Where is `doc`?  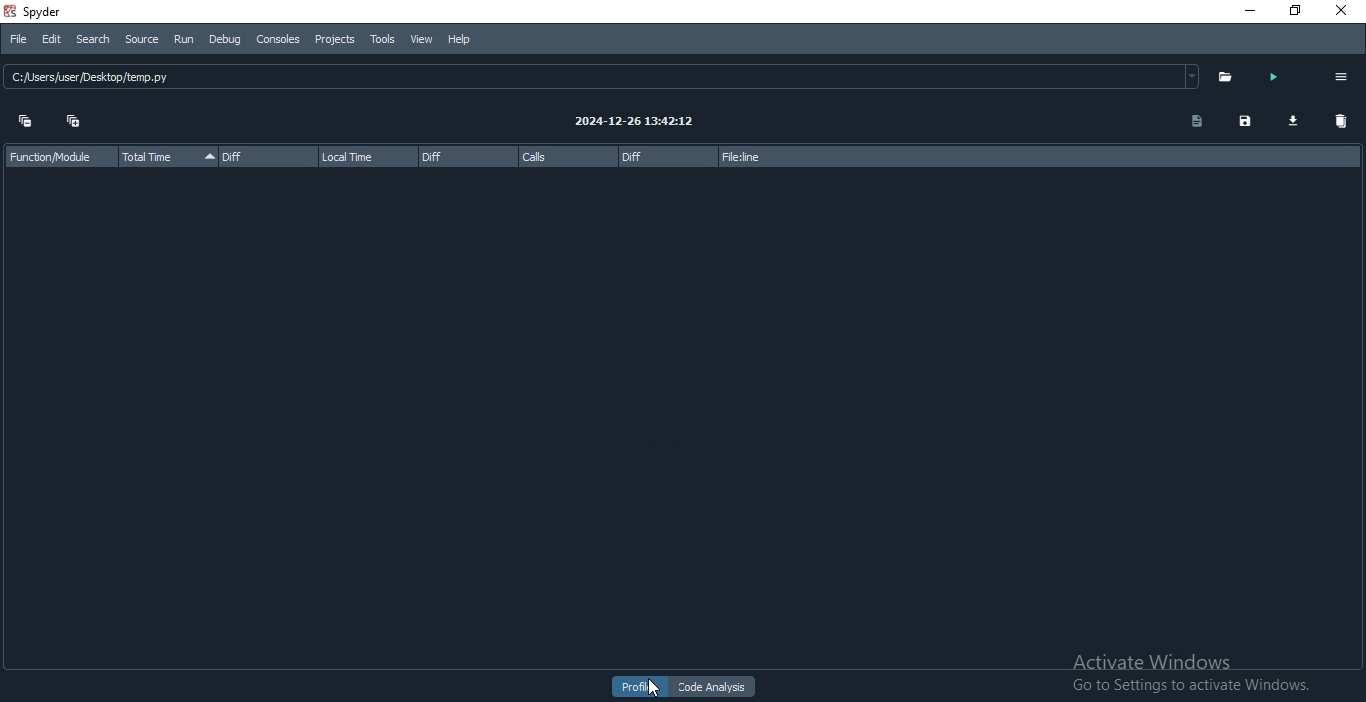
doc is located at coordinates (1196, 122).